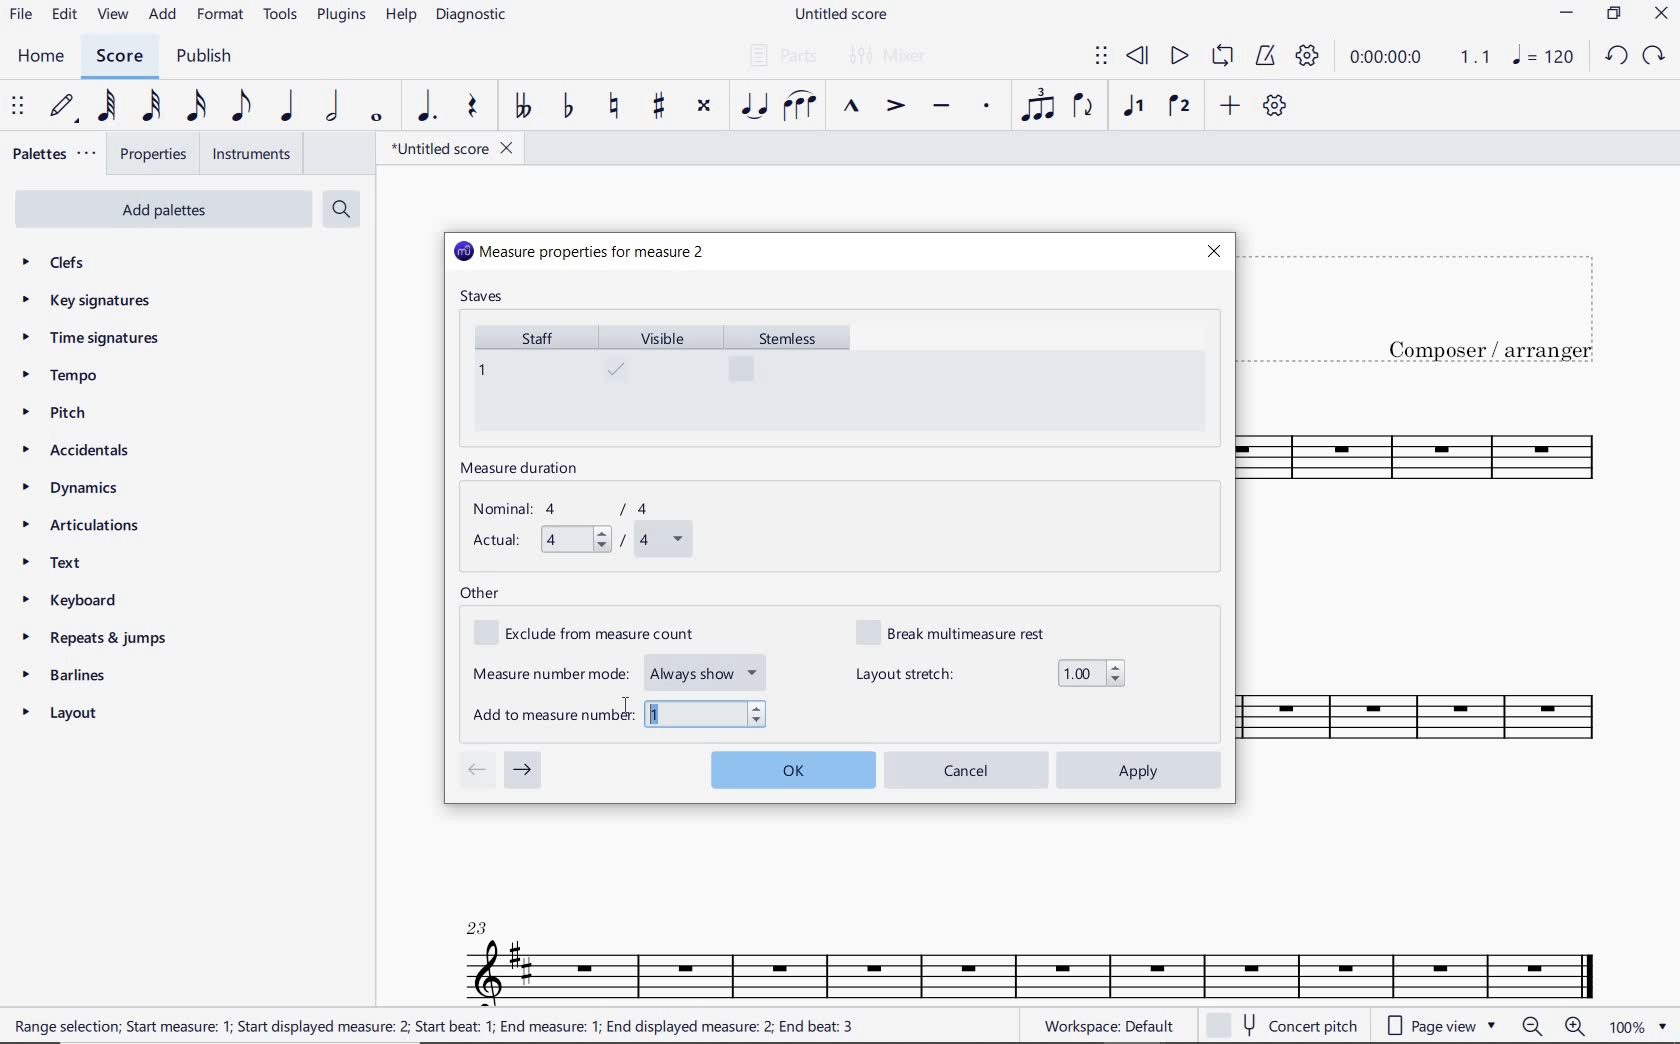 The width and height of the screenshot is (1680, 1044). Describe the element at coordinates (1568, 16) in the screenshot. I see `MINIMIZE` at that location.